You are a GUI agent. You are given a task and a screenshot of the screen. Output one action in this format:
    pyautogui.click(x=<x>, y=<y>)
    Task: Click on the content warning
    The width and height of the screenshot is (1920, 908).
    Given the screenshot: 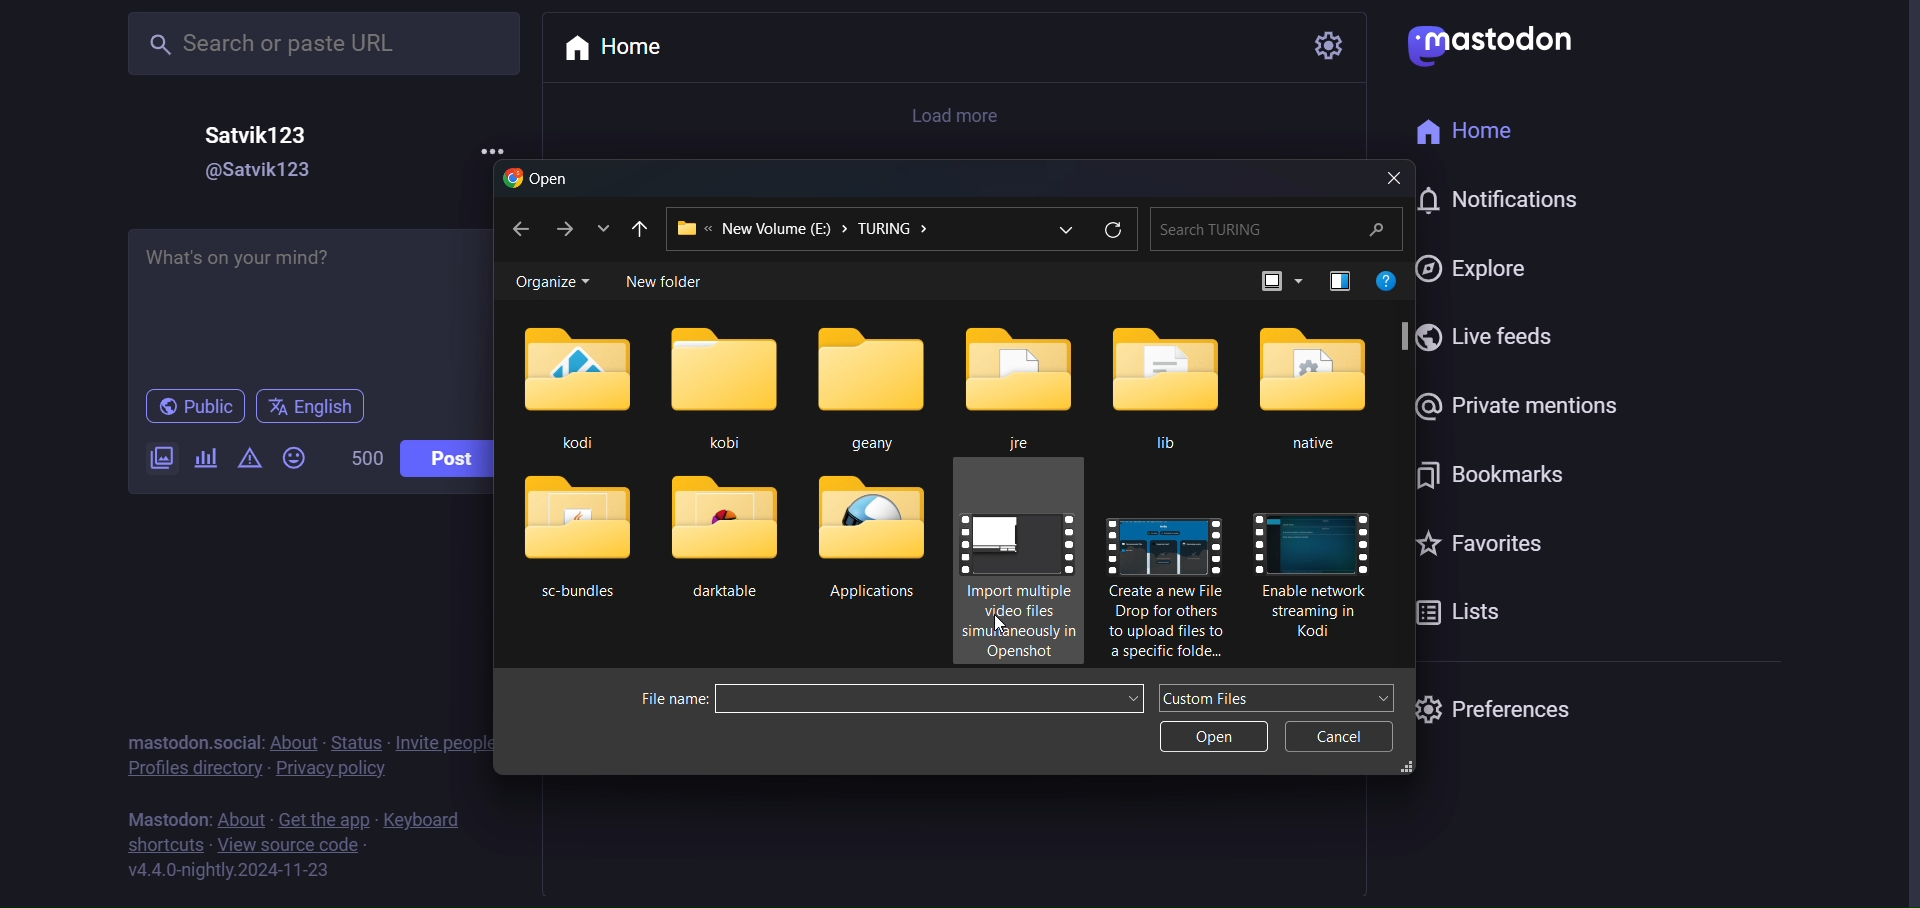 What is the action you would take?
    pyautogui.click(x=248, y=459)
    